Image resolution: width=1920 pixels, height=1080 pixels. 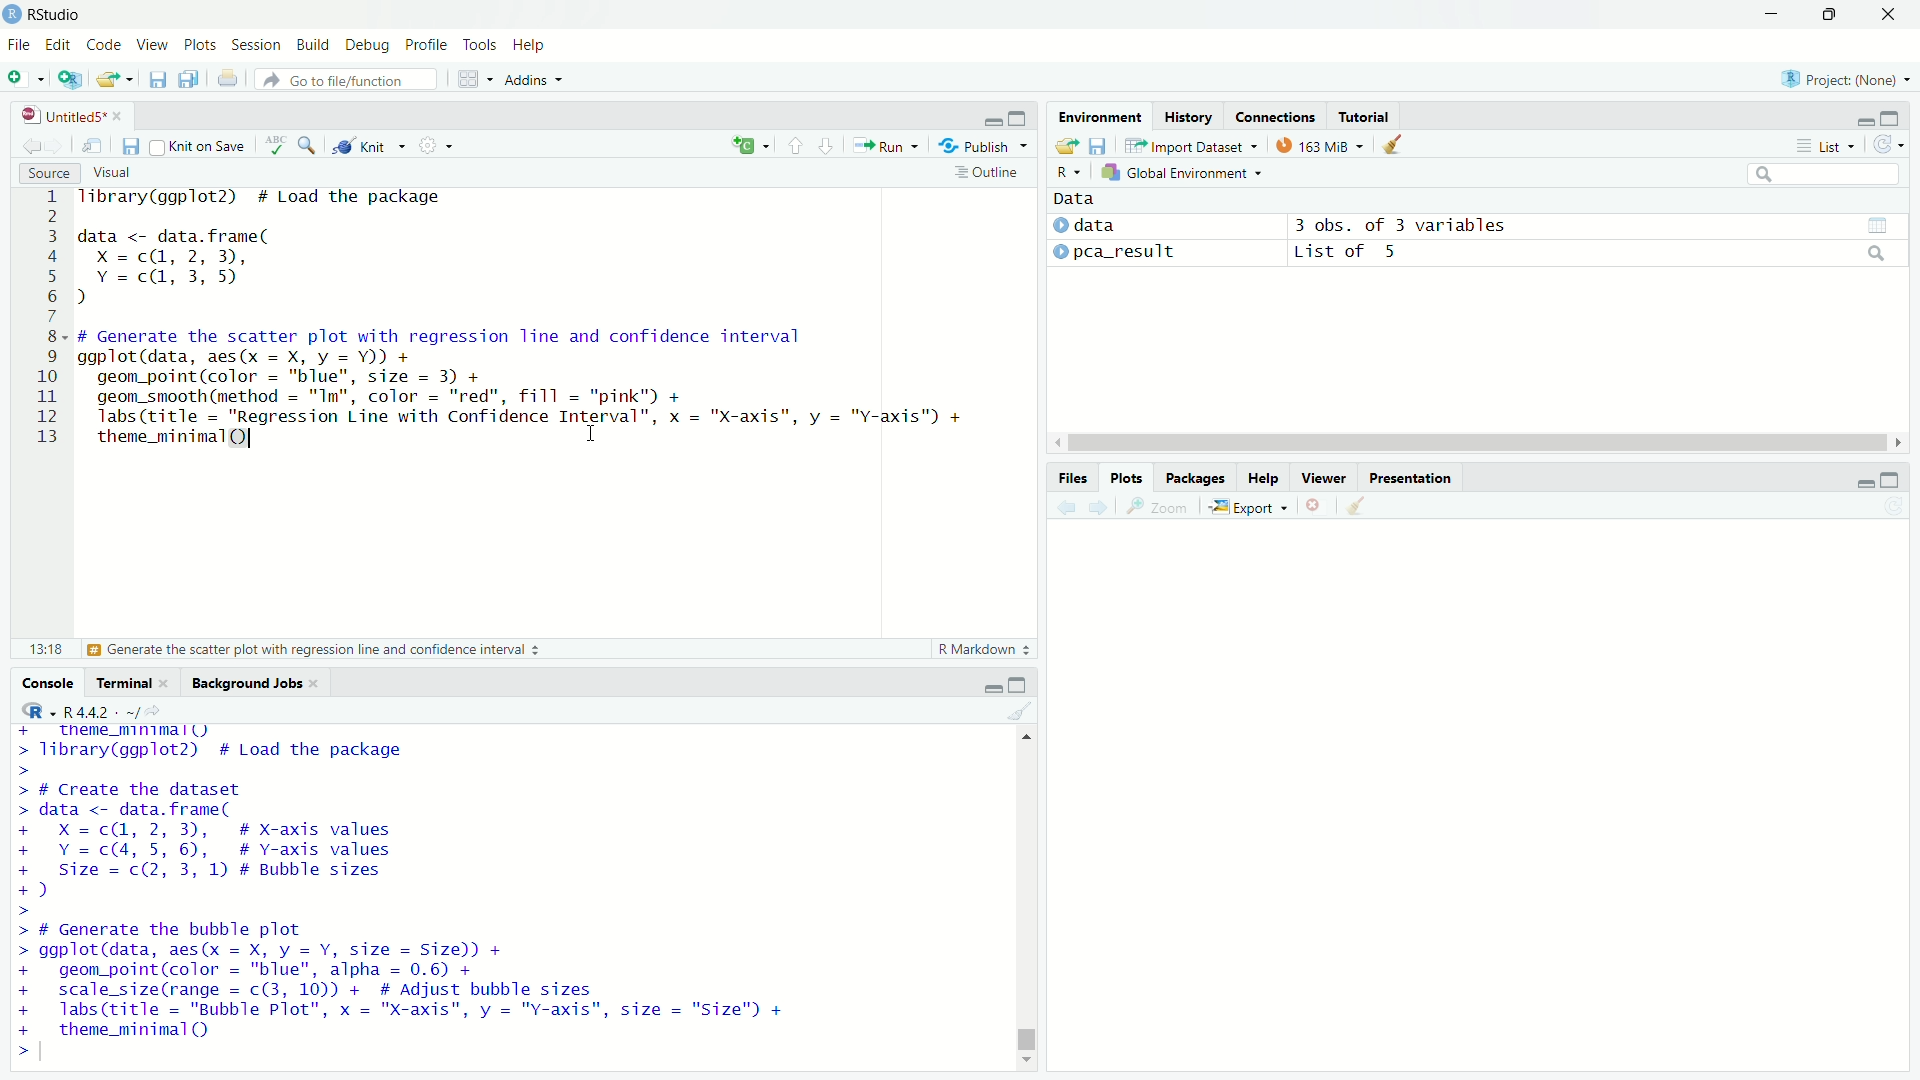 I want to click on Go forward to next source location, so click(x=56, y=146).